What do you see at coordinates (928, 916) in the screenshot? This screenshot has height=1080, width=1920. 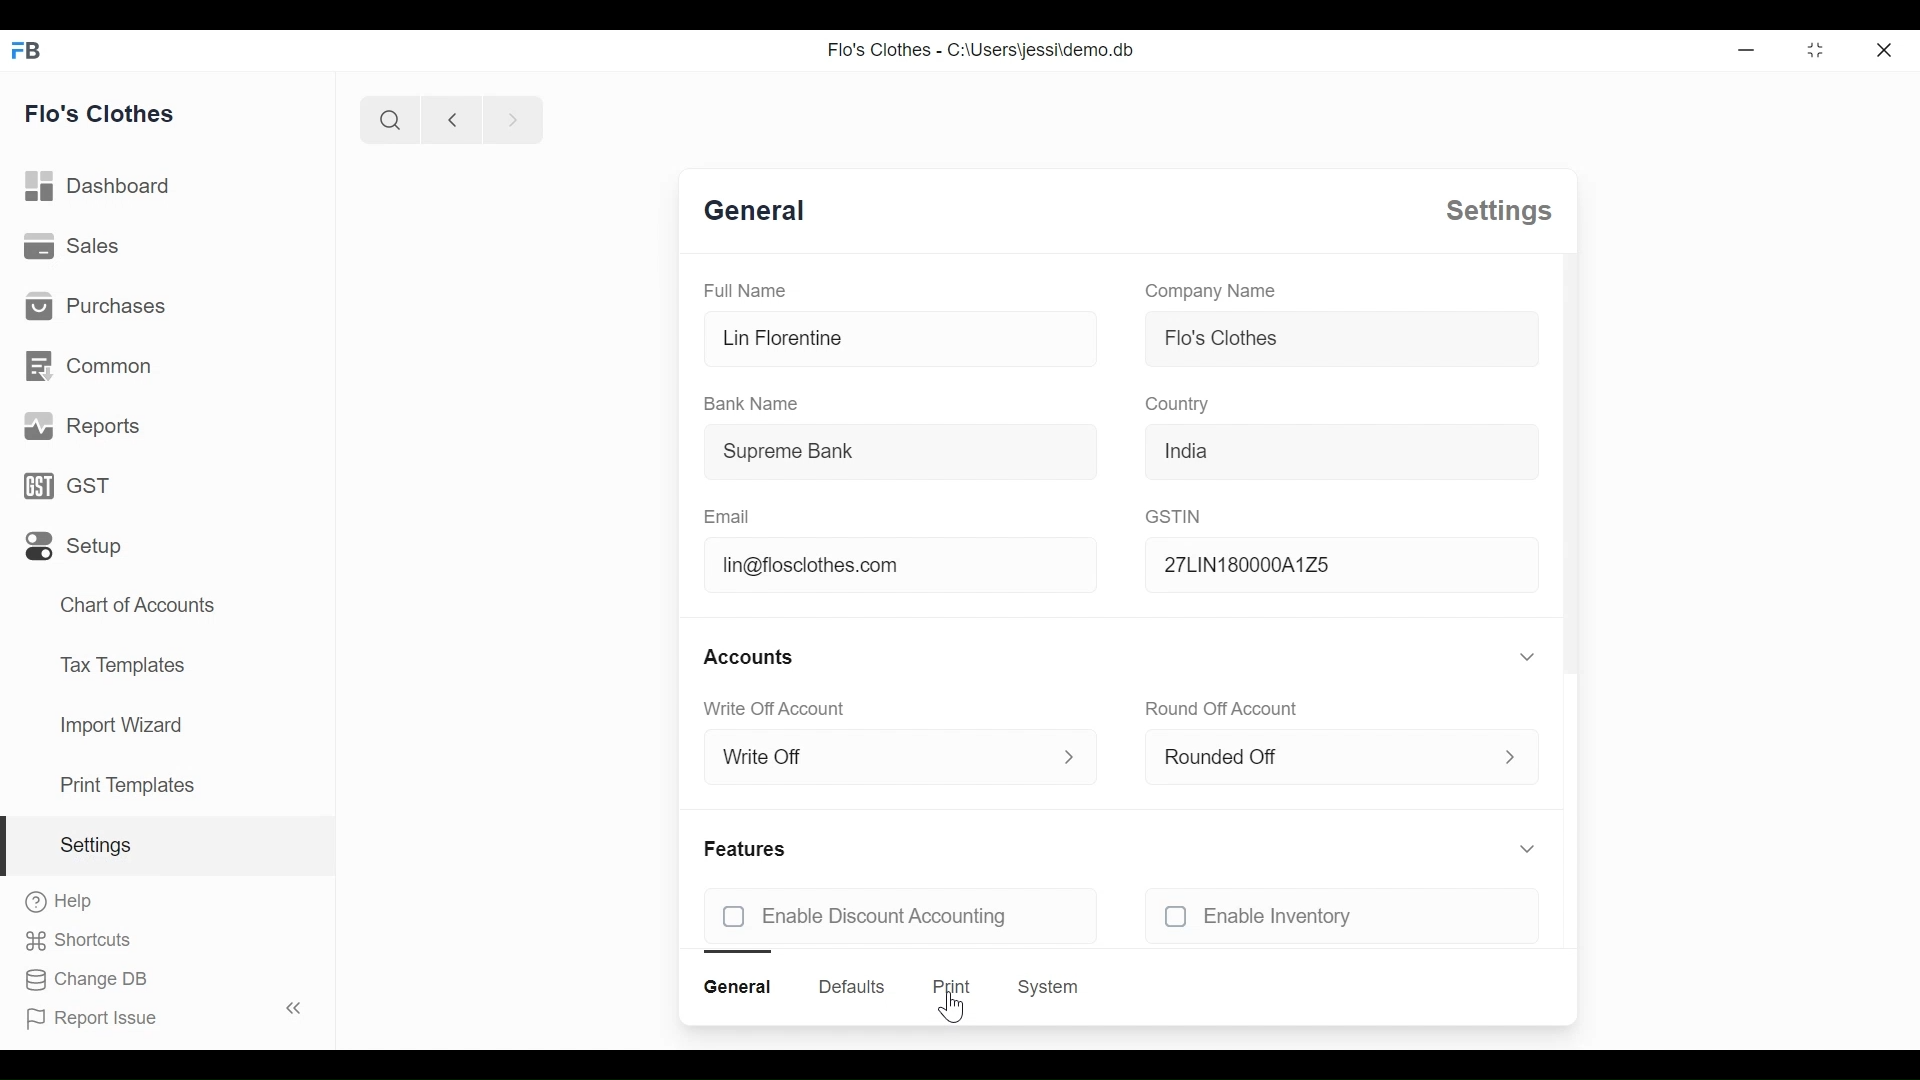 I see `enable discount accounting` at bounding box center [928, 916].